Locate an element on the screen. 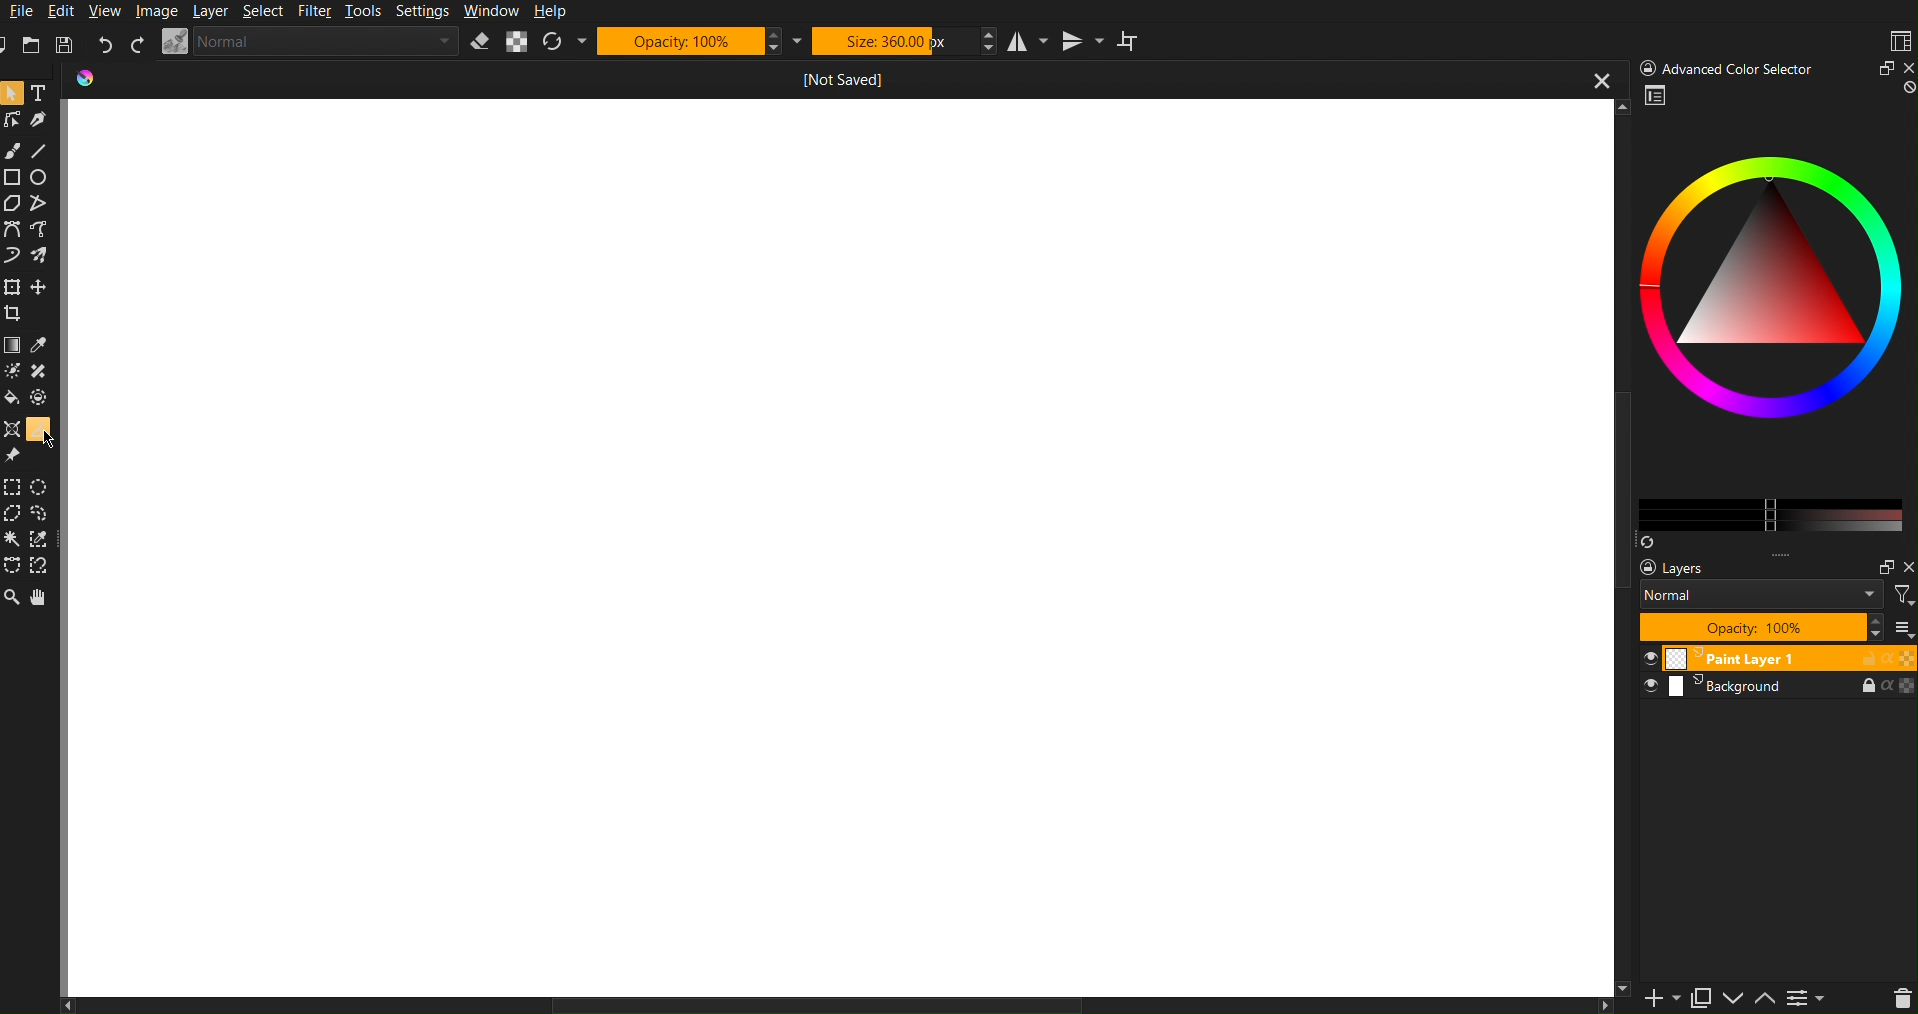 Image resolution: width=1918 pixels, height=1014 pixels. Tools is located at coordinates (366, 13).